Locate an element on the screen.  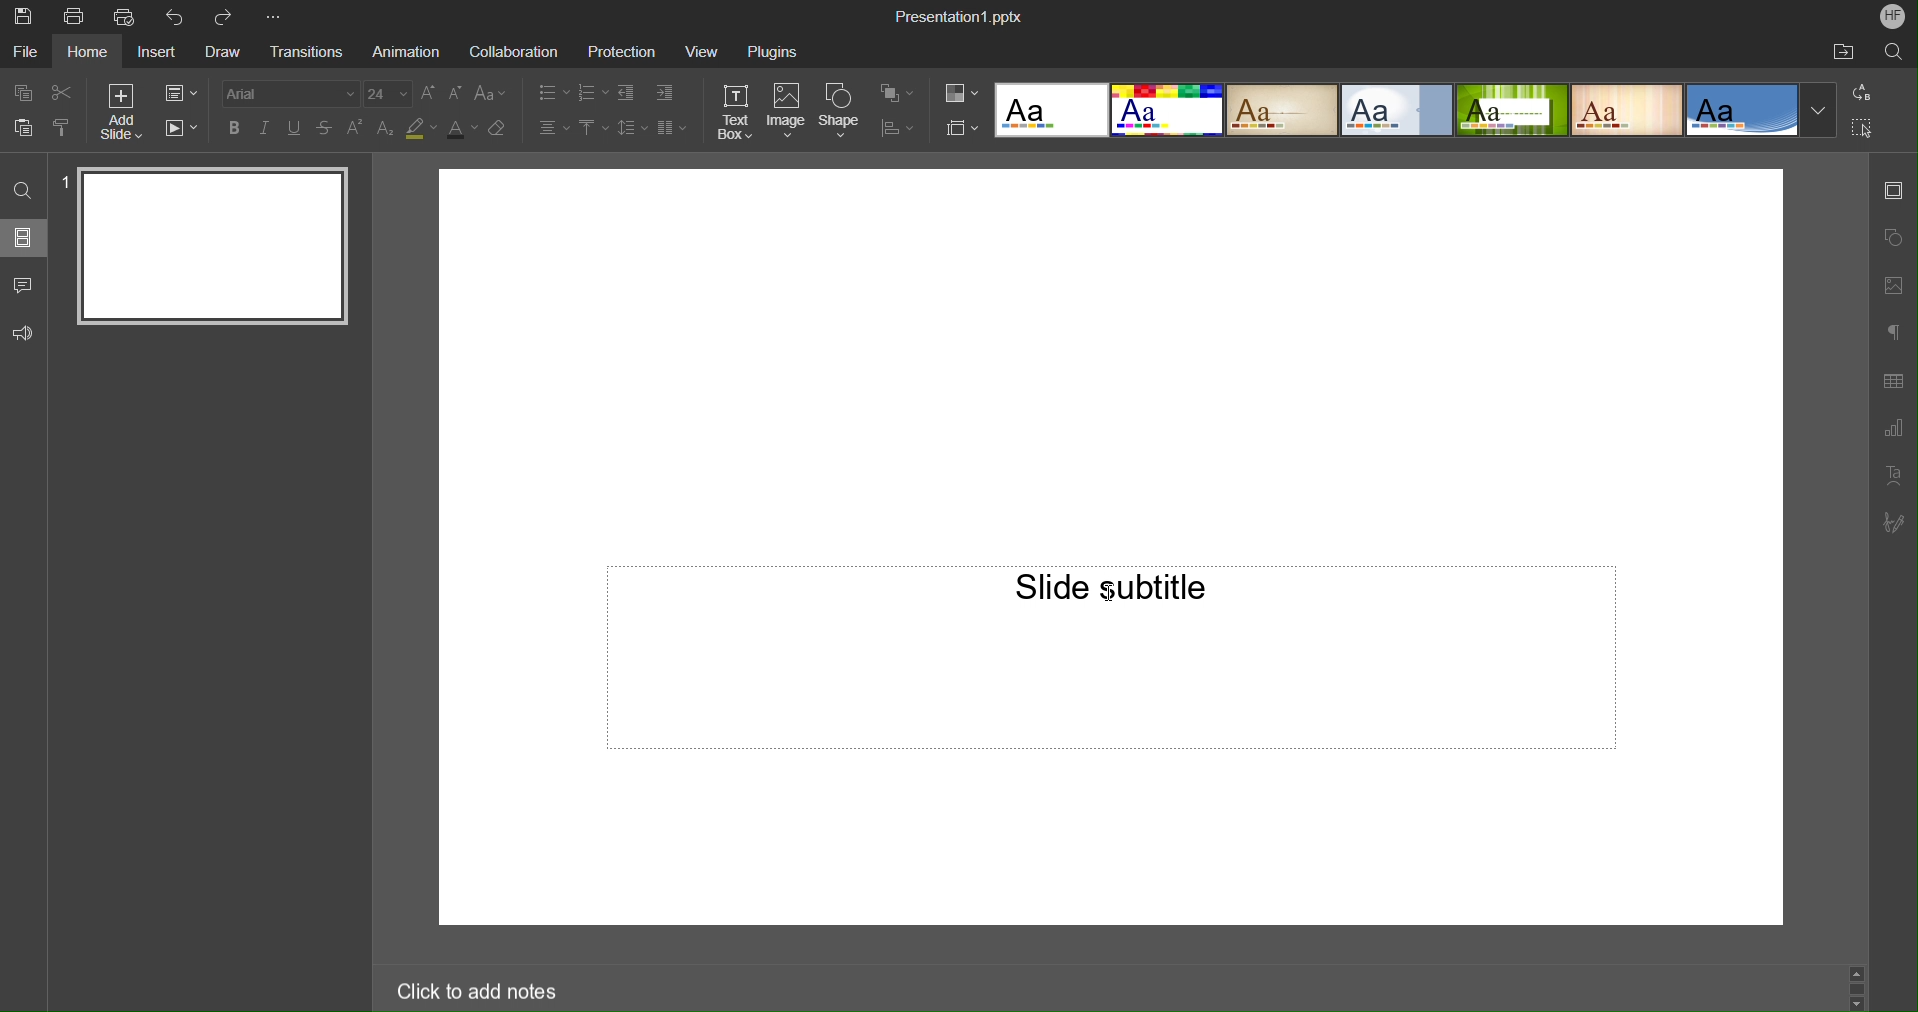
View is located at coordinates (698, 51).